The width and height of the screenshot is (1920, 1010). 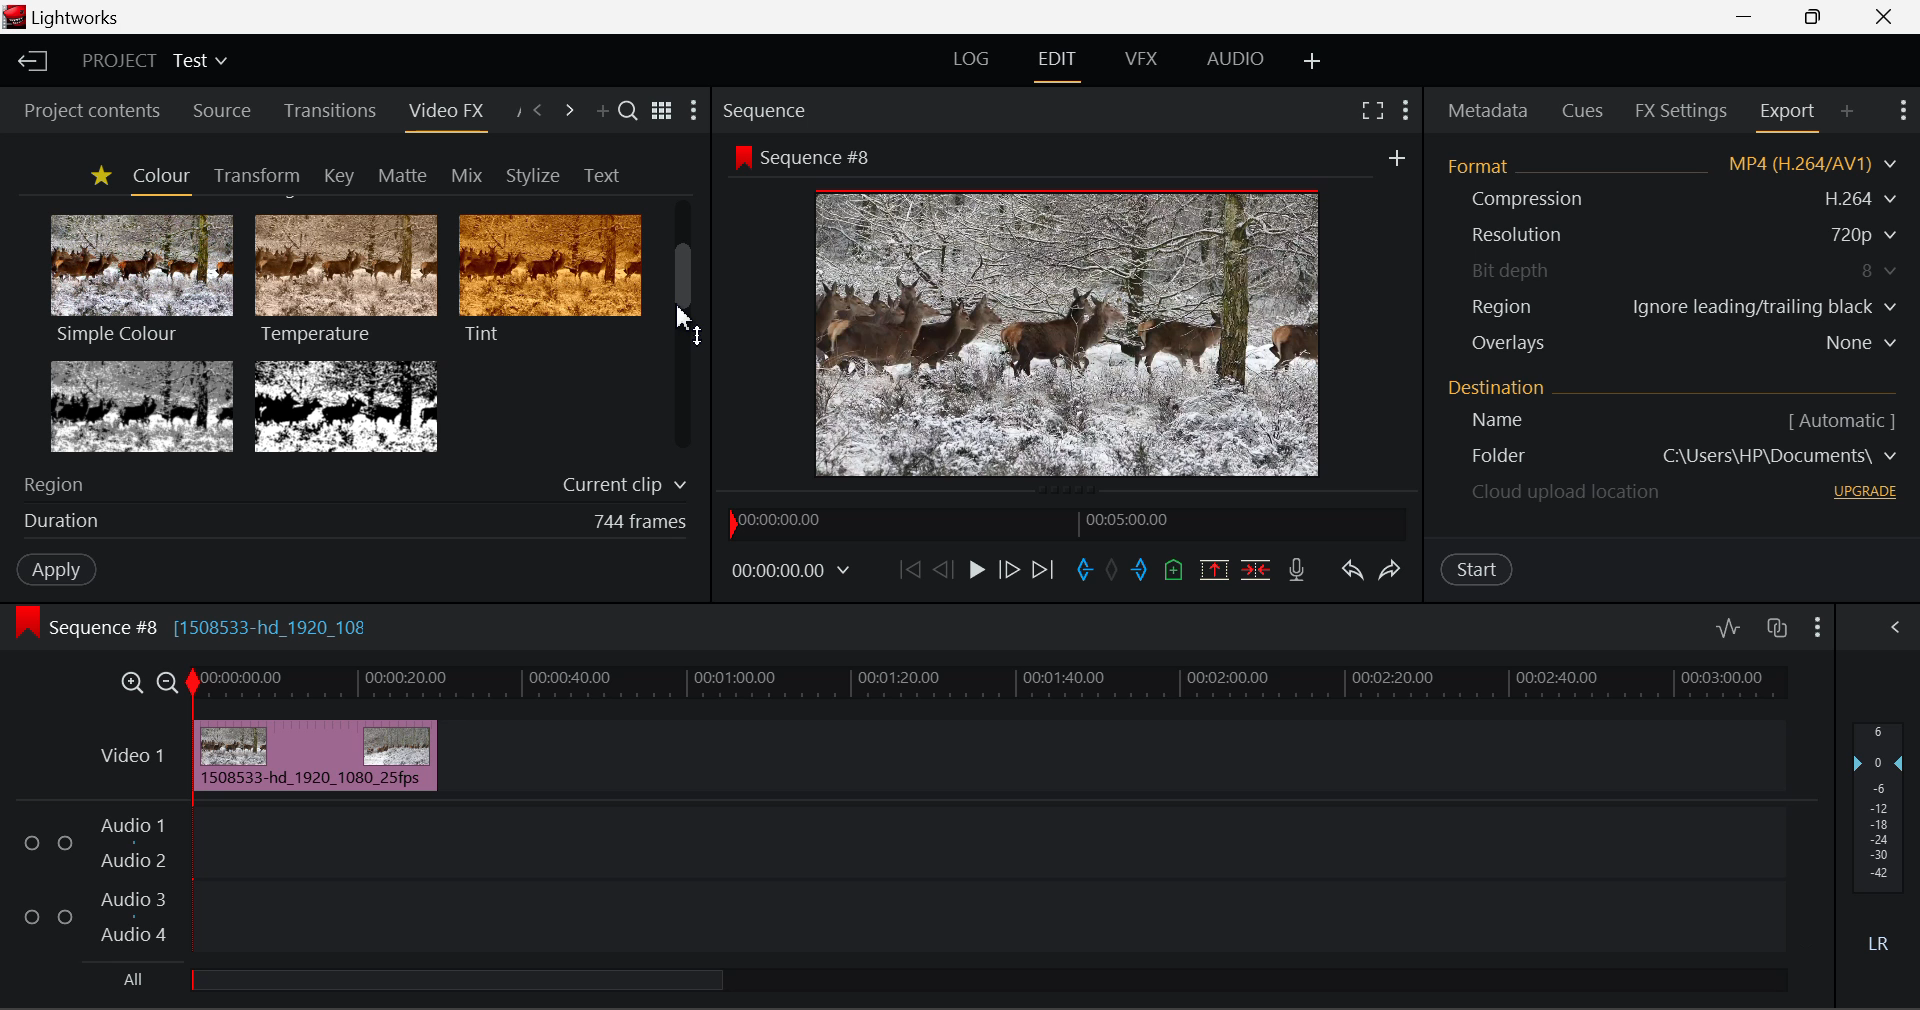 I want to click on Lightworks, so click(x=80, y=18).